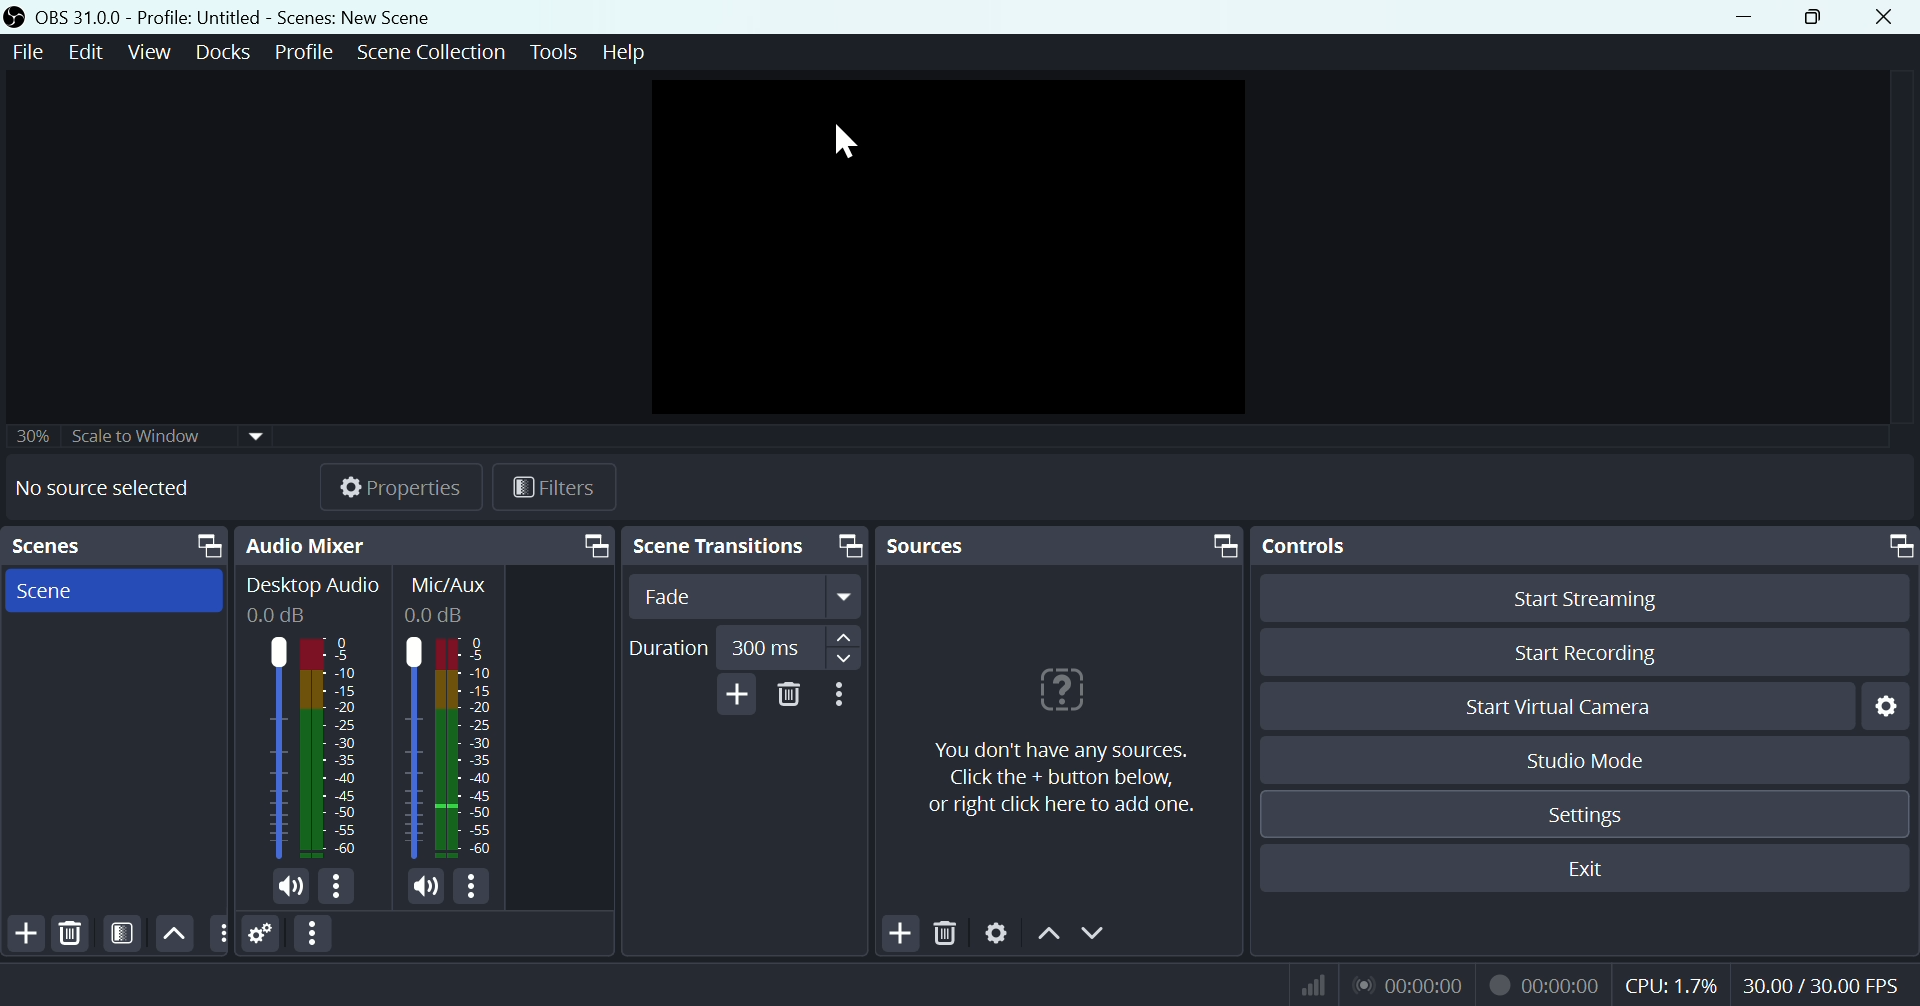  I want to click on more options, so click(338, 886).